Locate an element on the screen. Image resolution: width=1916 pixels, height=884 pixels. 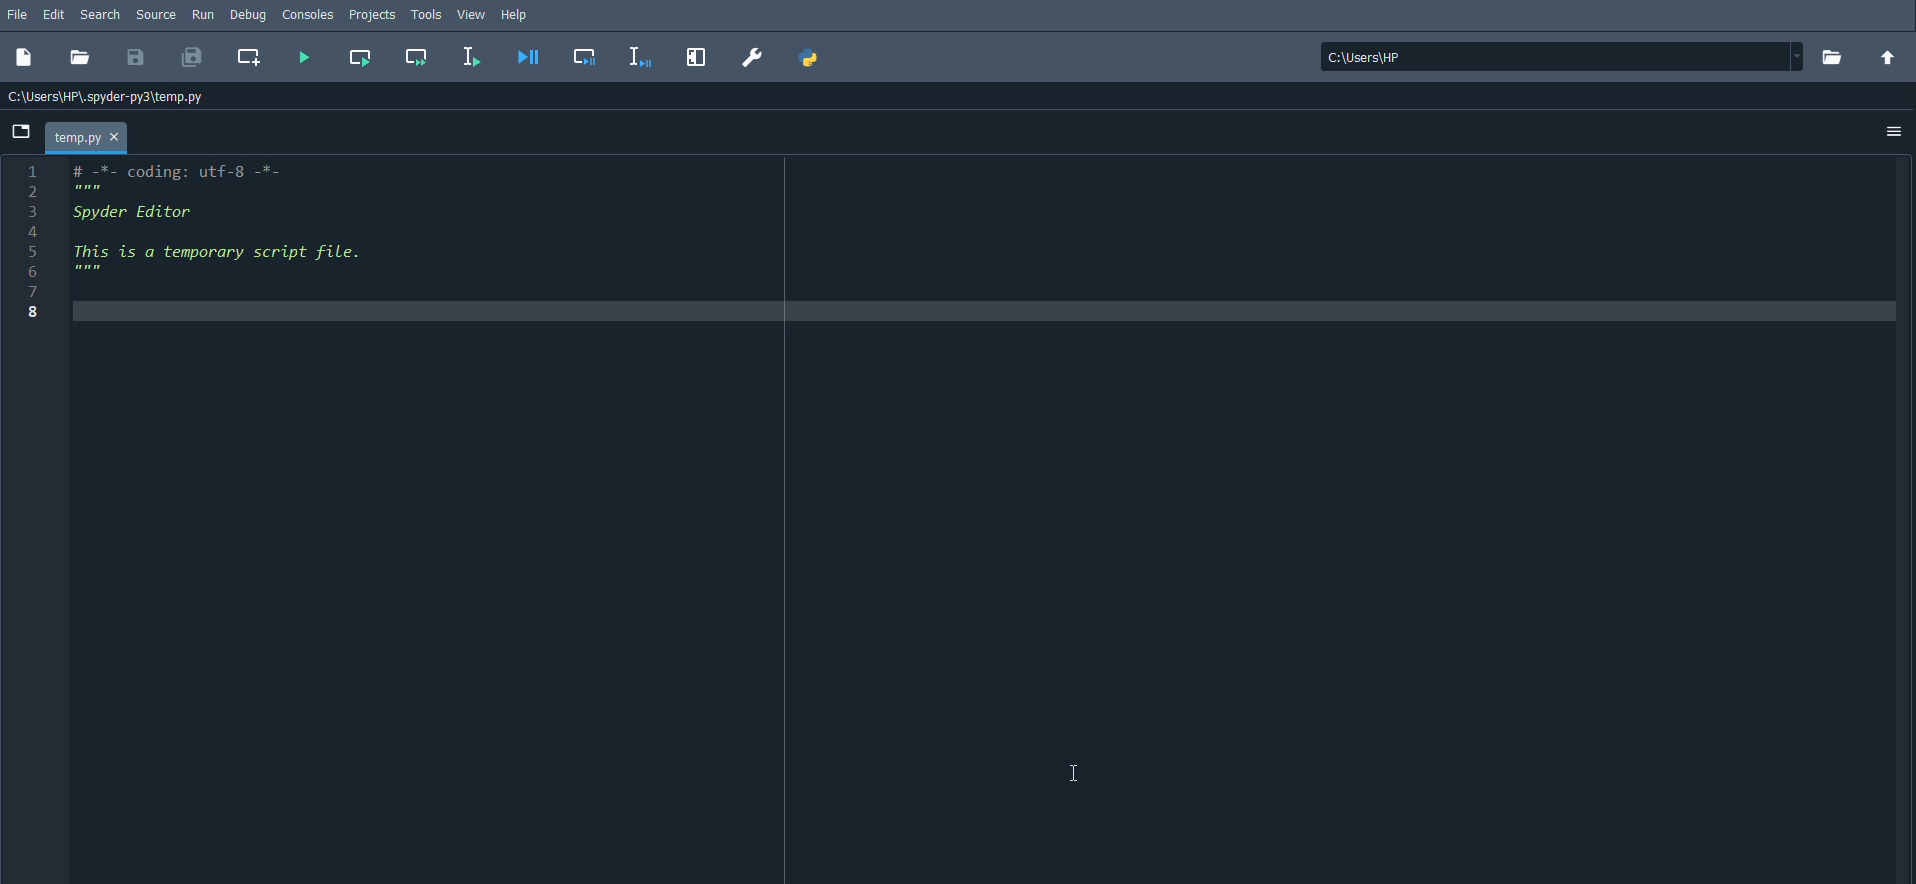
Browse tabs is located at coordinates (22, 131).